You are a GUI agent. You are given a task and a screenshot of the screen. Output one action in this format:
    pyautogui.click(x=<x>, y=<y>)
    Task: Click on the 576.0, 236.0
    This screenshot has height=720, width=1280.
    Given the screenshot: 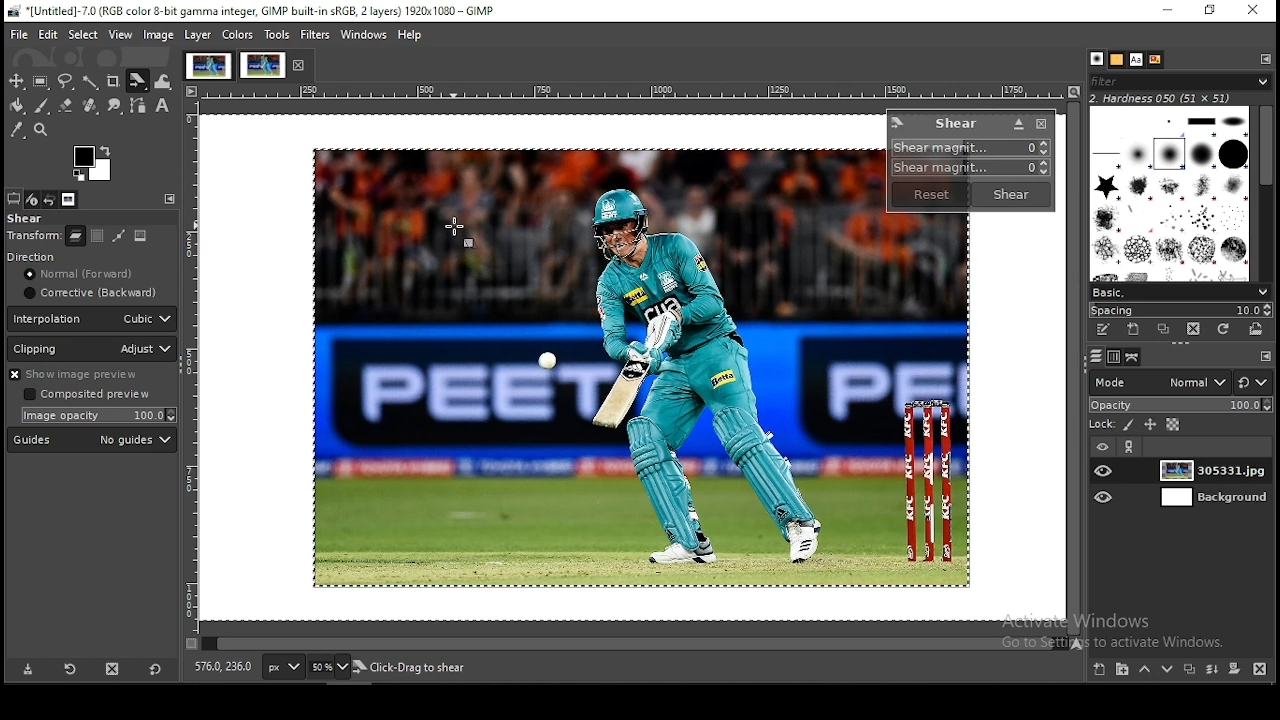 What is the action you would take?
    pyautogui.click(x=223, y=666)
    